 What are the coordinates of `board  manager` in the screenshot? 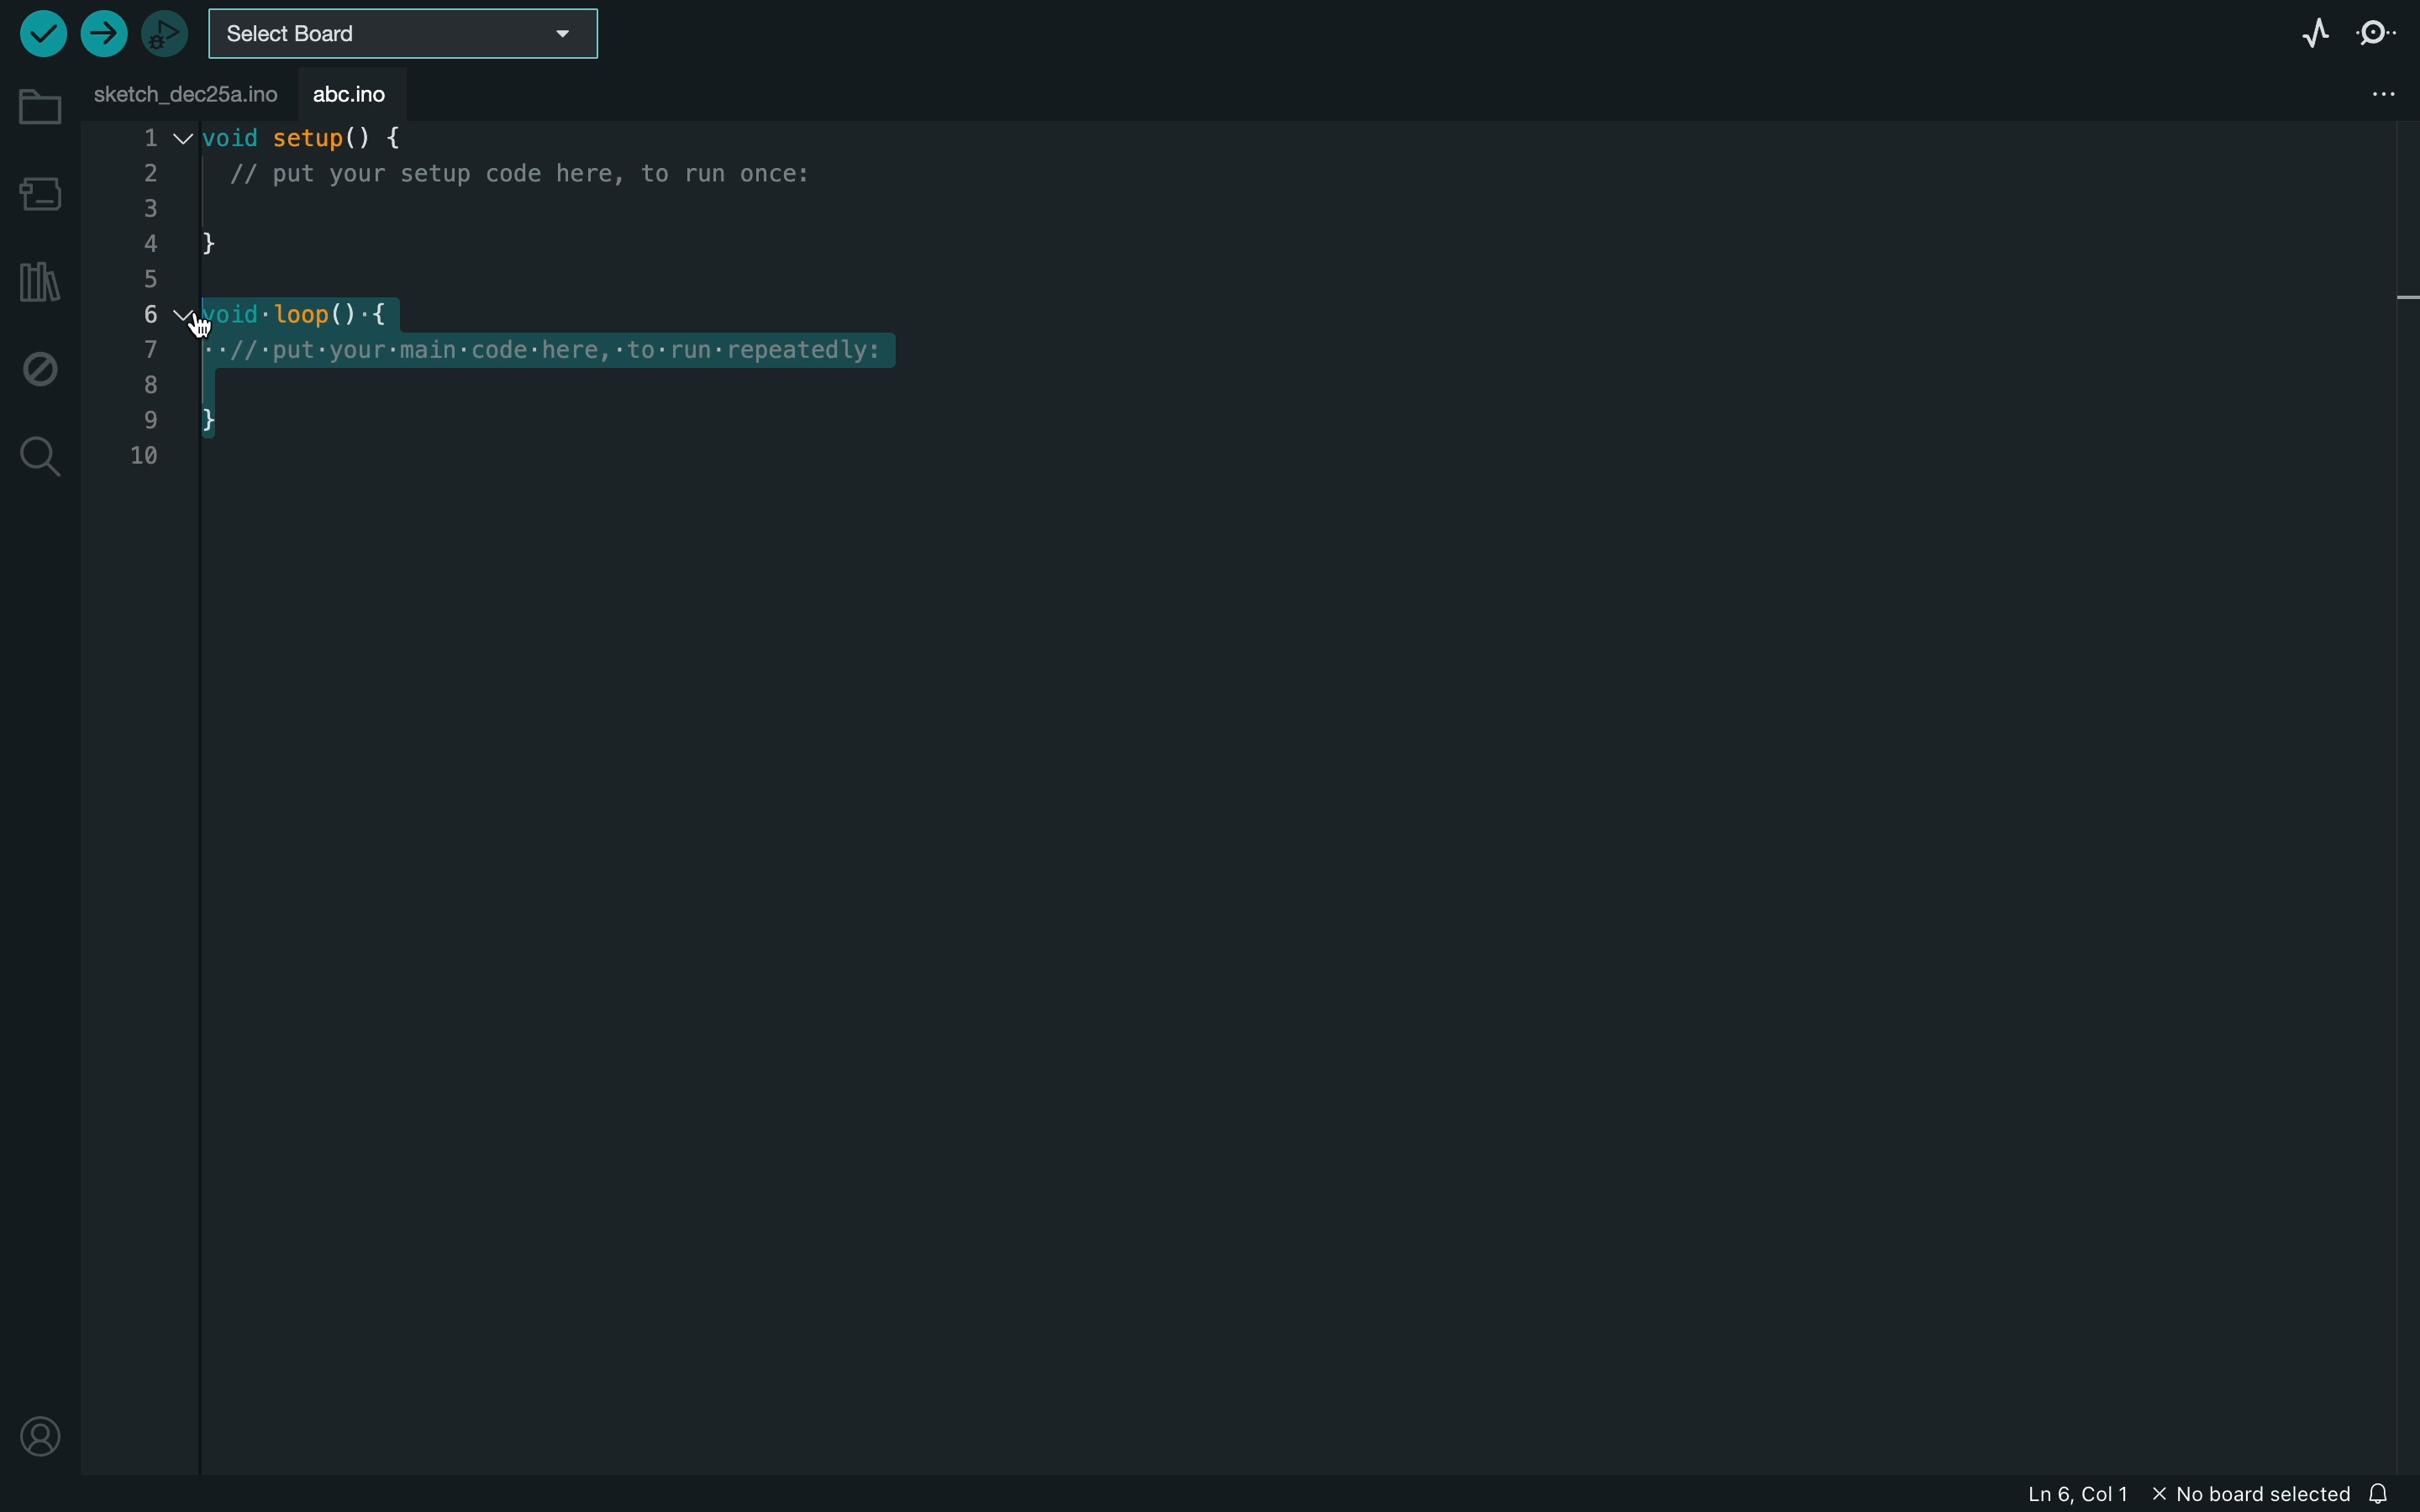 It's located at (37, 192).